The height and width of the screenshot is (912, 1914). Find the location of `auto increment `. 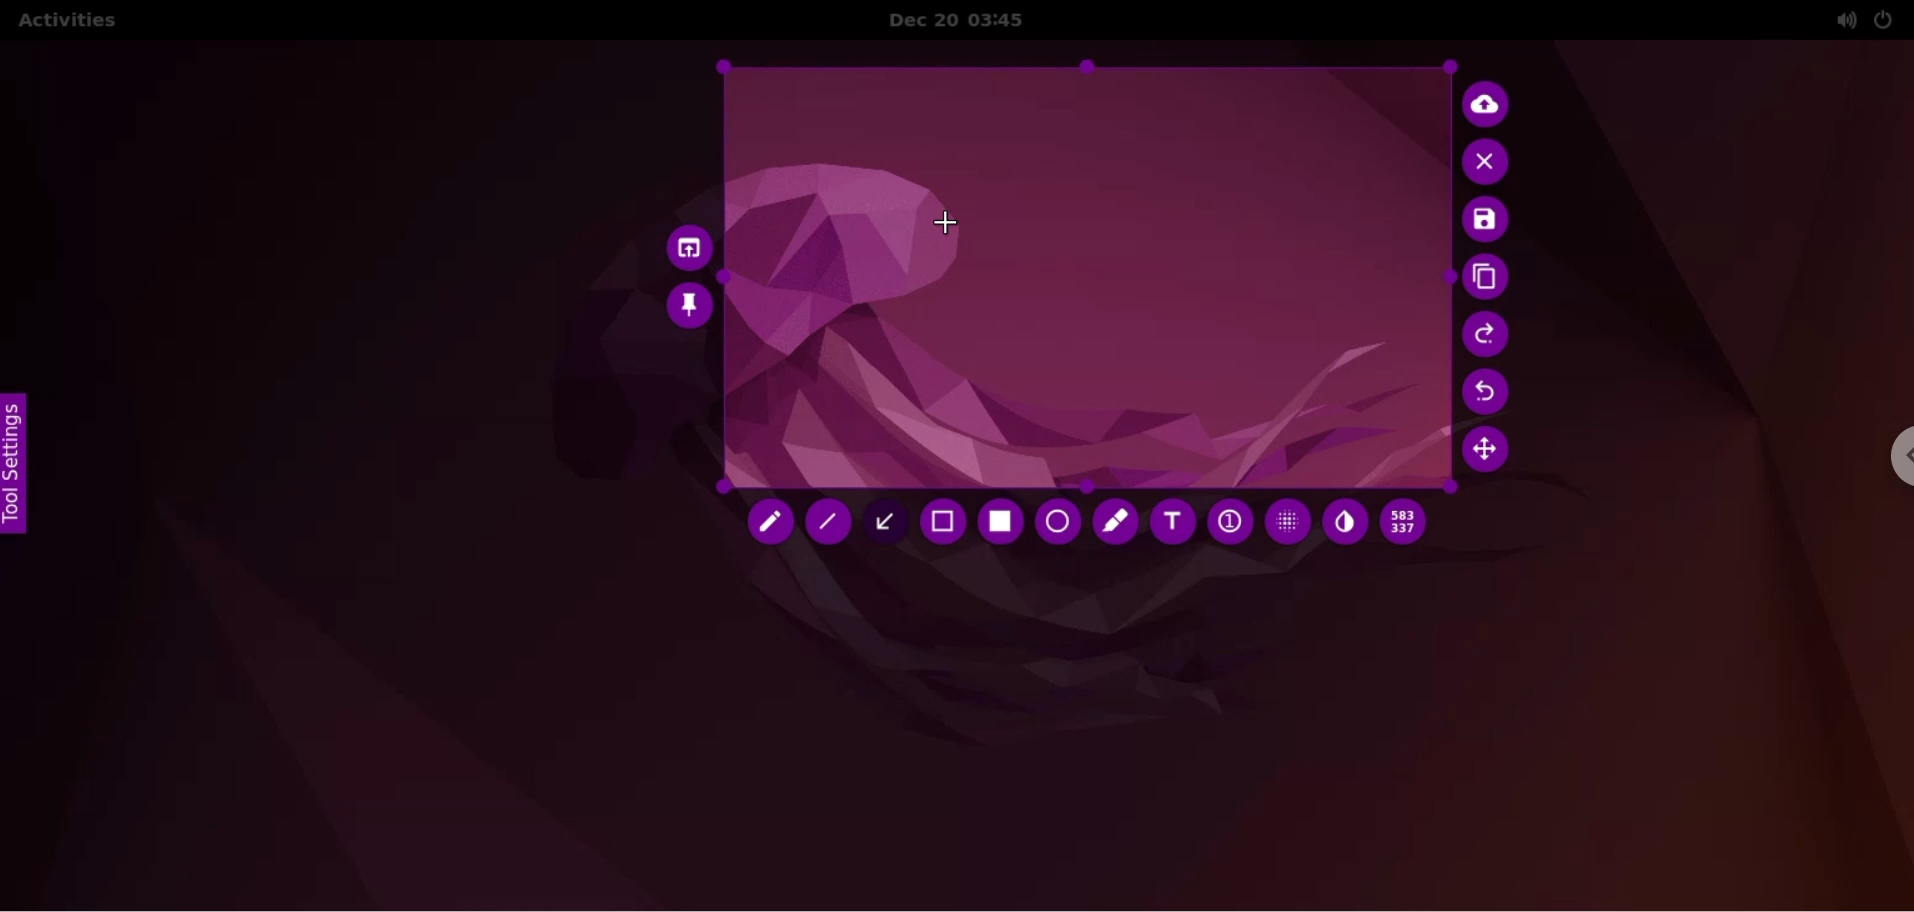

auto increment  is located at coordinates (1228, 524).